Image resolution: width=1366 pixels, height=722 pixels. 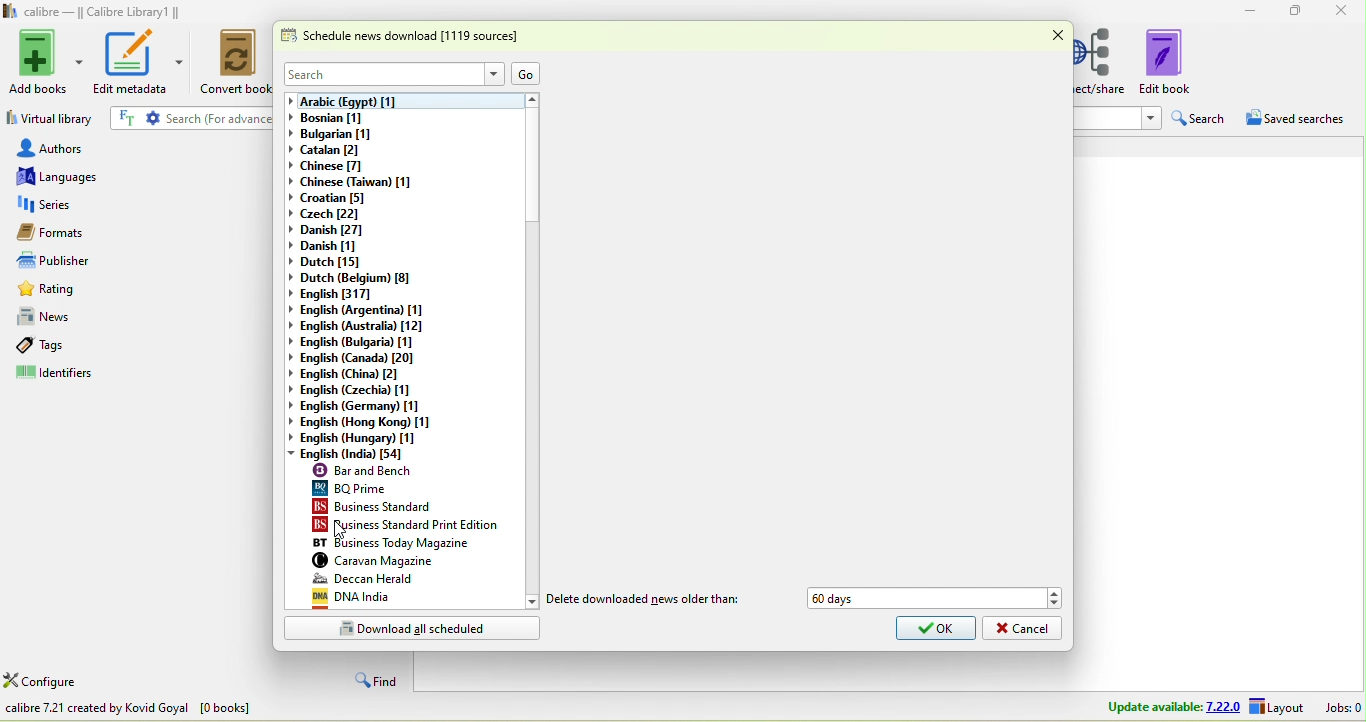 What do you see at coordinates (198, 117) in the screenshot?
I see `search {for advanced search click the gear icon to the left]` at bounding box center [198, 117].